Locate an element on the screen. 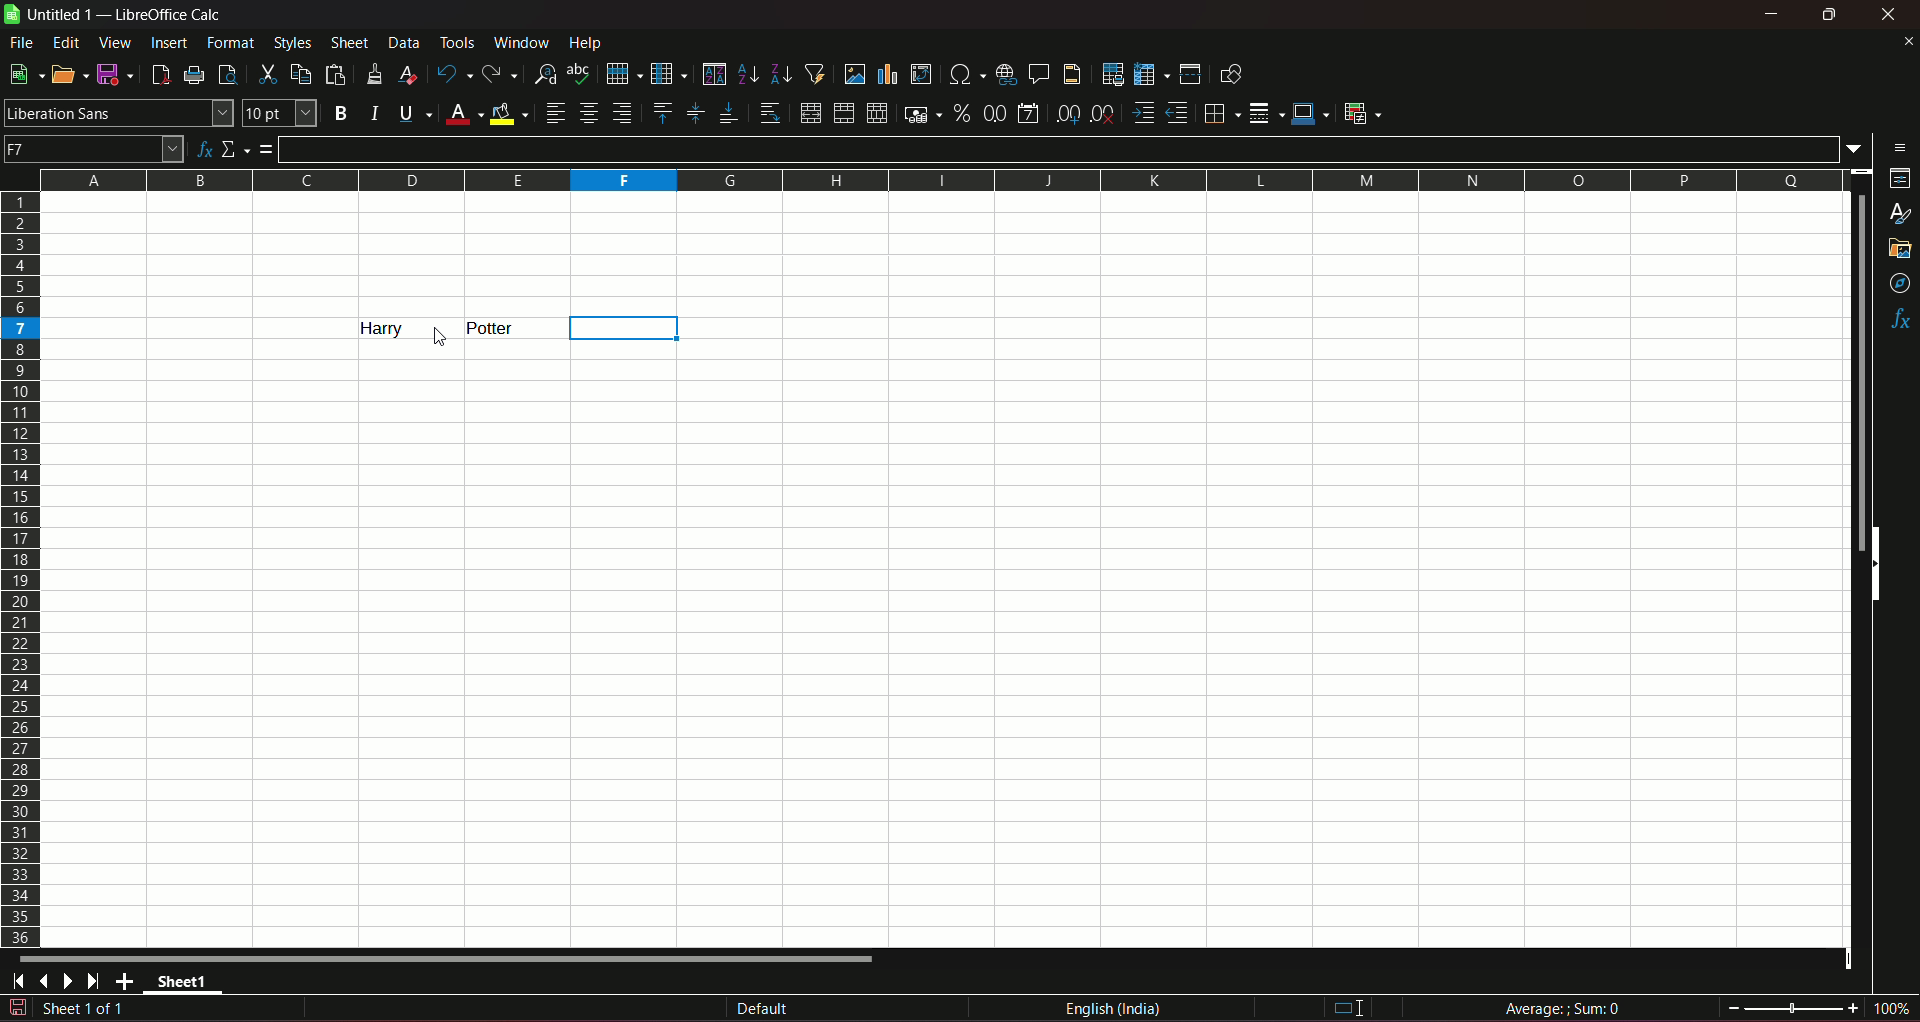  file is located at coordinates (23, 42).